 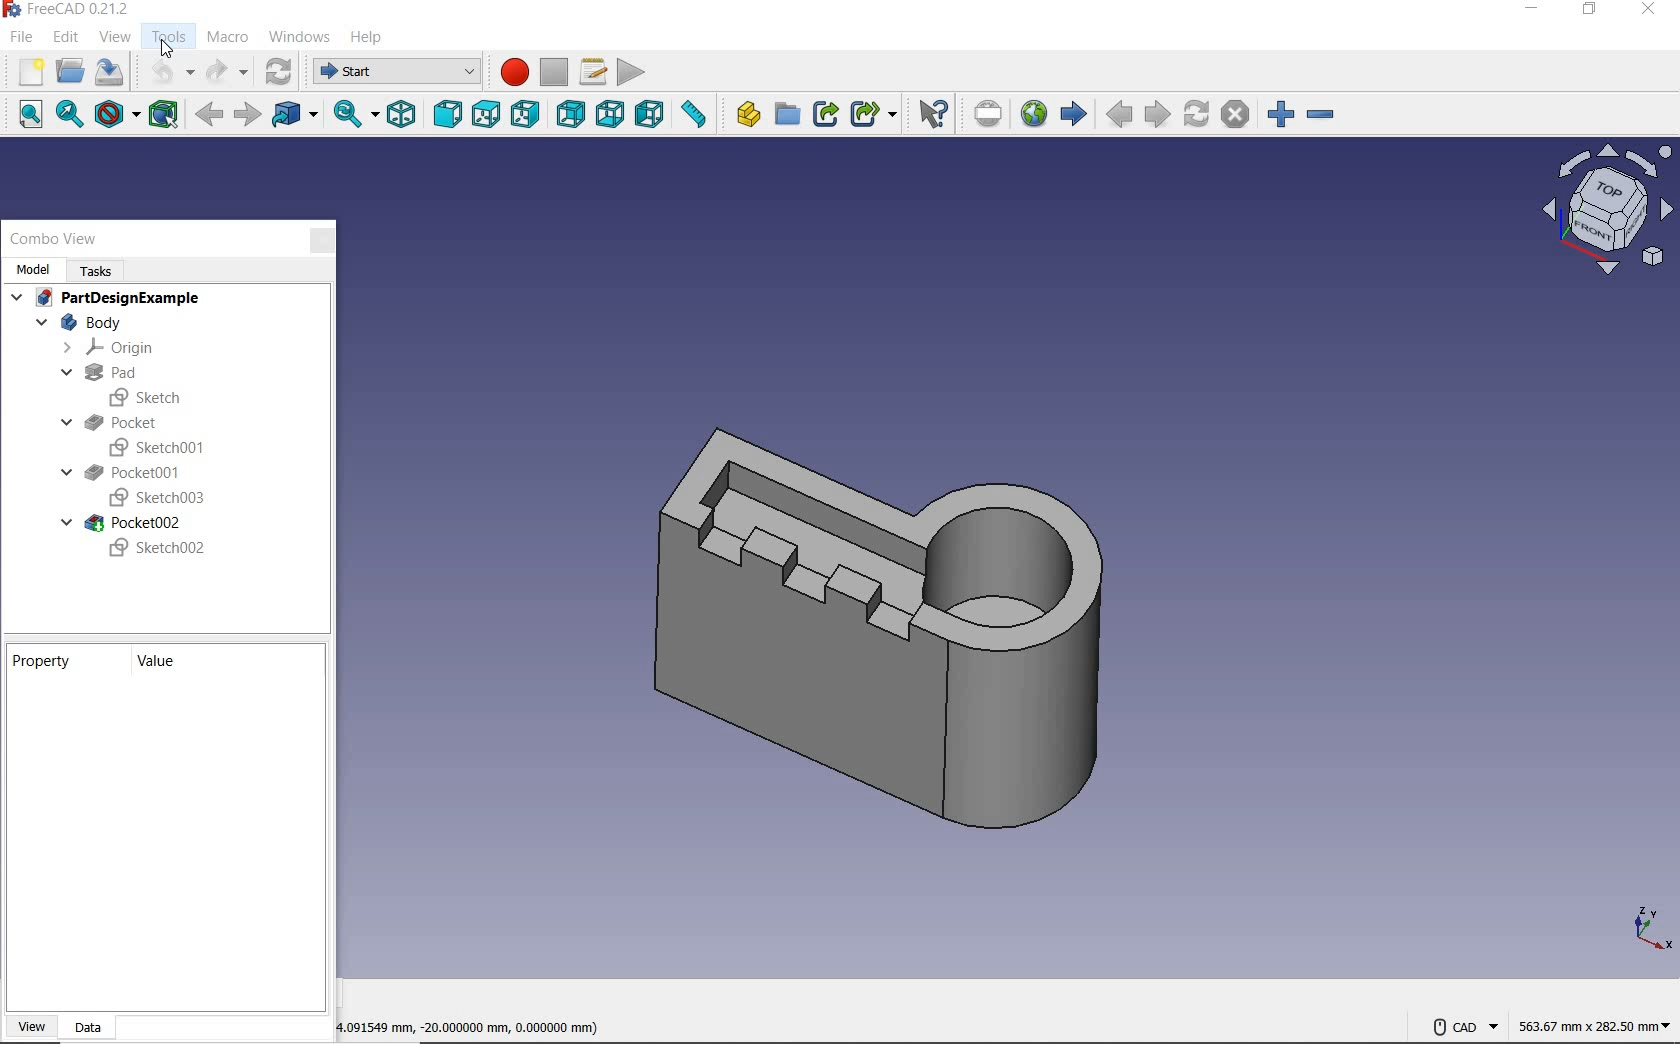 What do you see at coordinates (117, 36) in the screenshot?
I see `View` at bounding box center [117, 36].